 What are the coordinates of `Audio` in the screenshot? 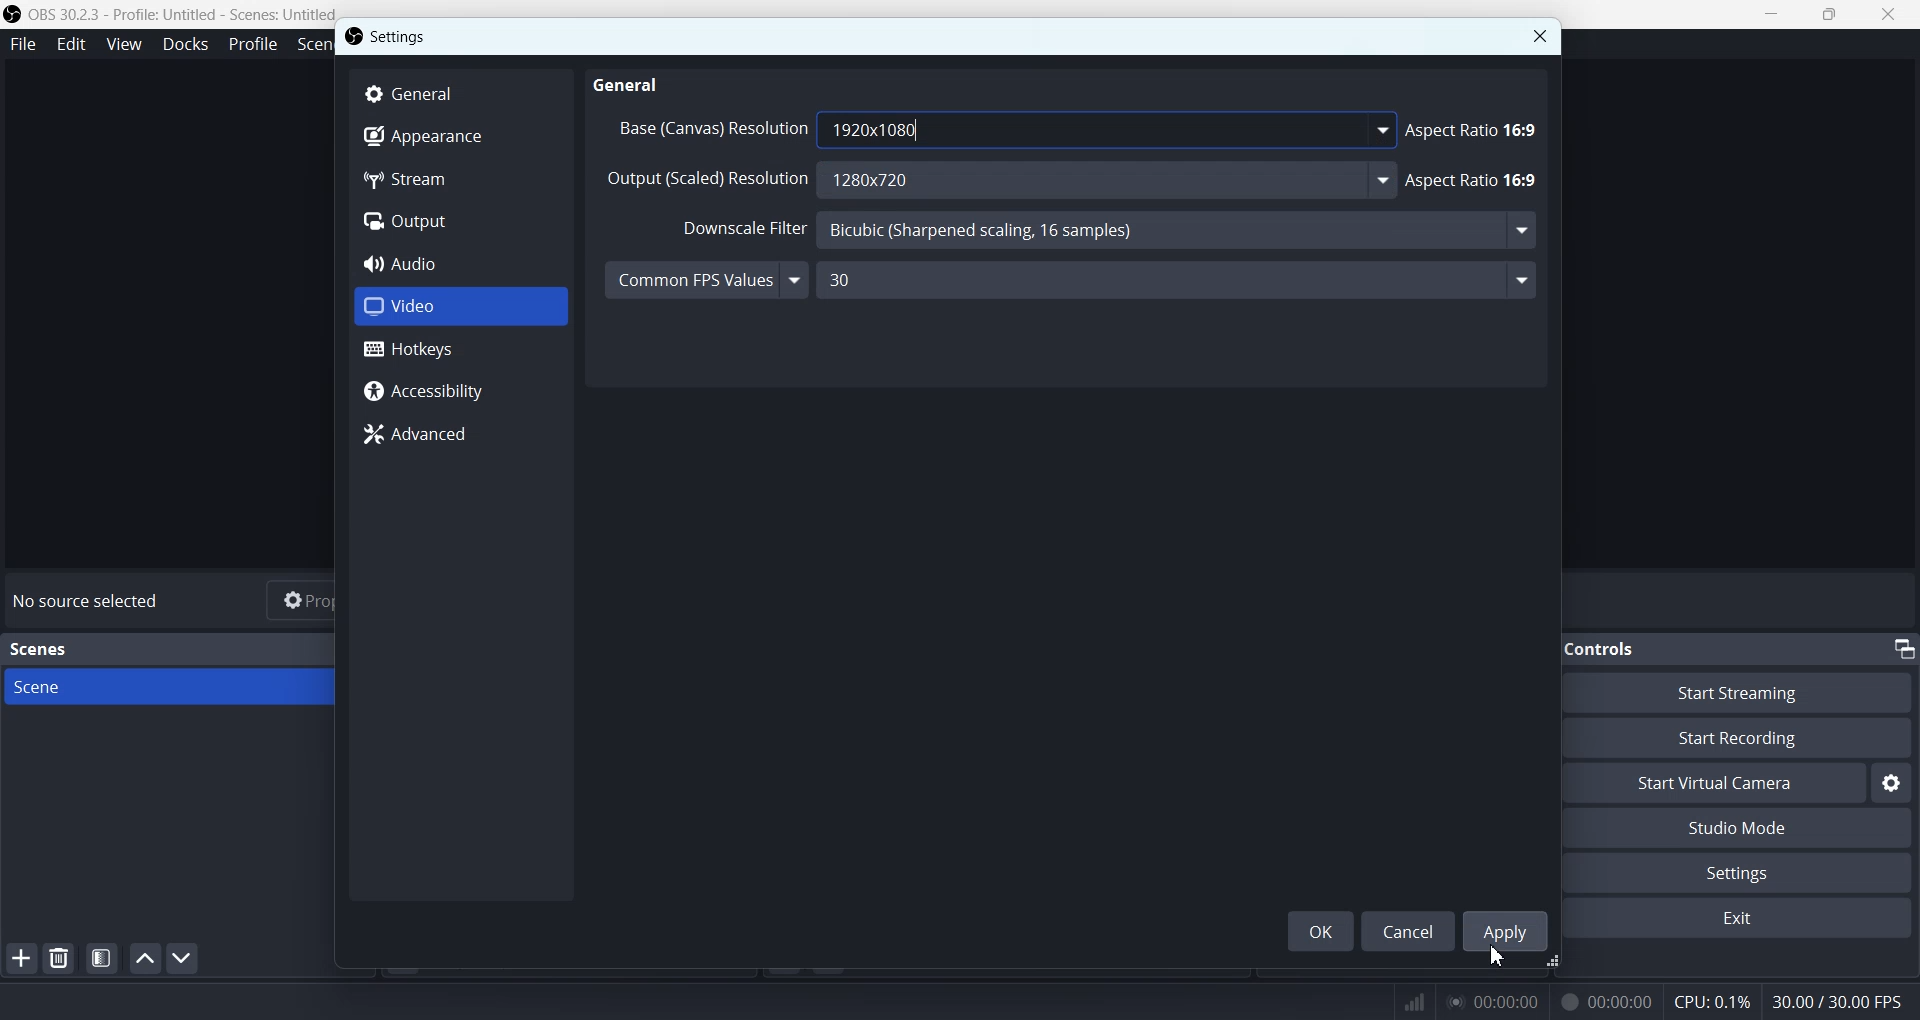 It's located at (460, 263).